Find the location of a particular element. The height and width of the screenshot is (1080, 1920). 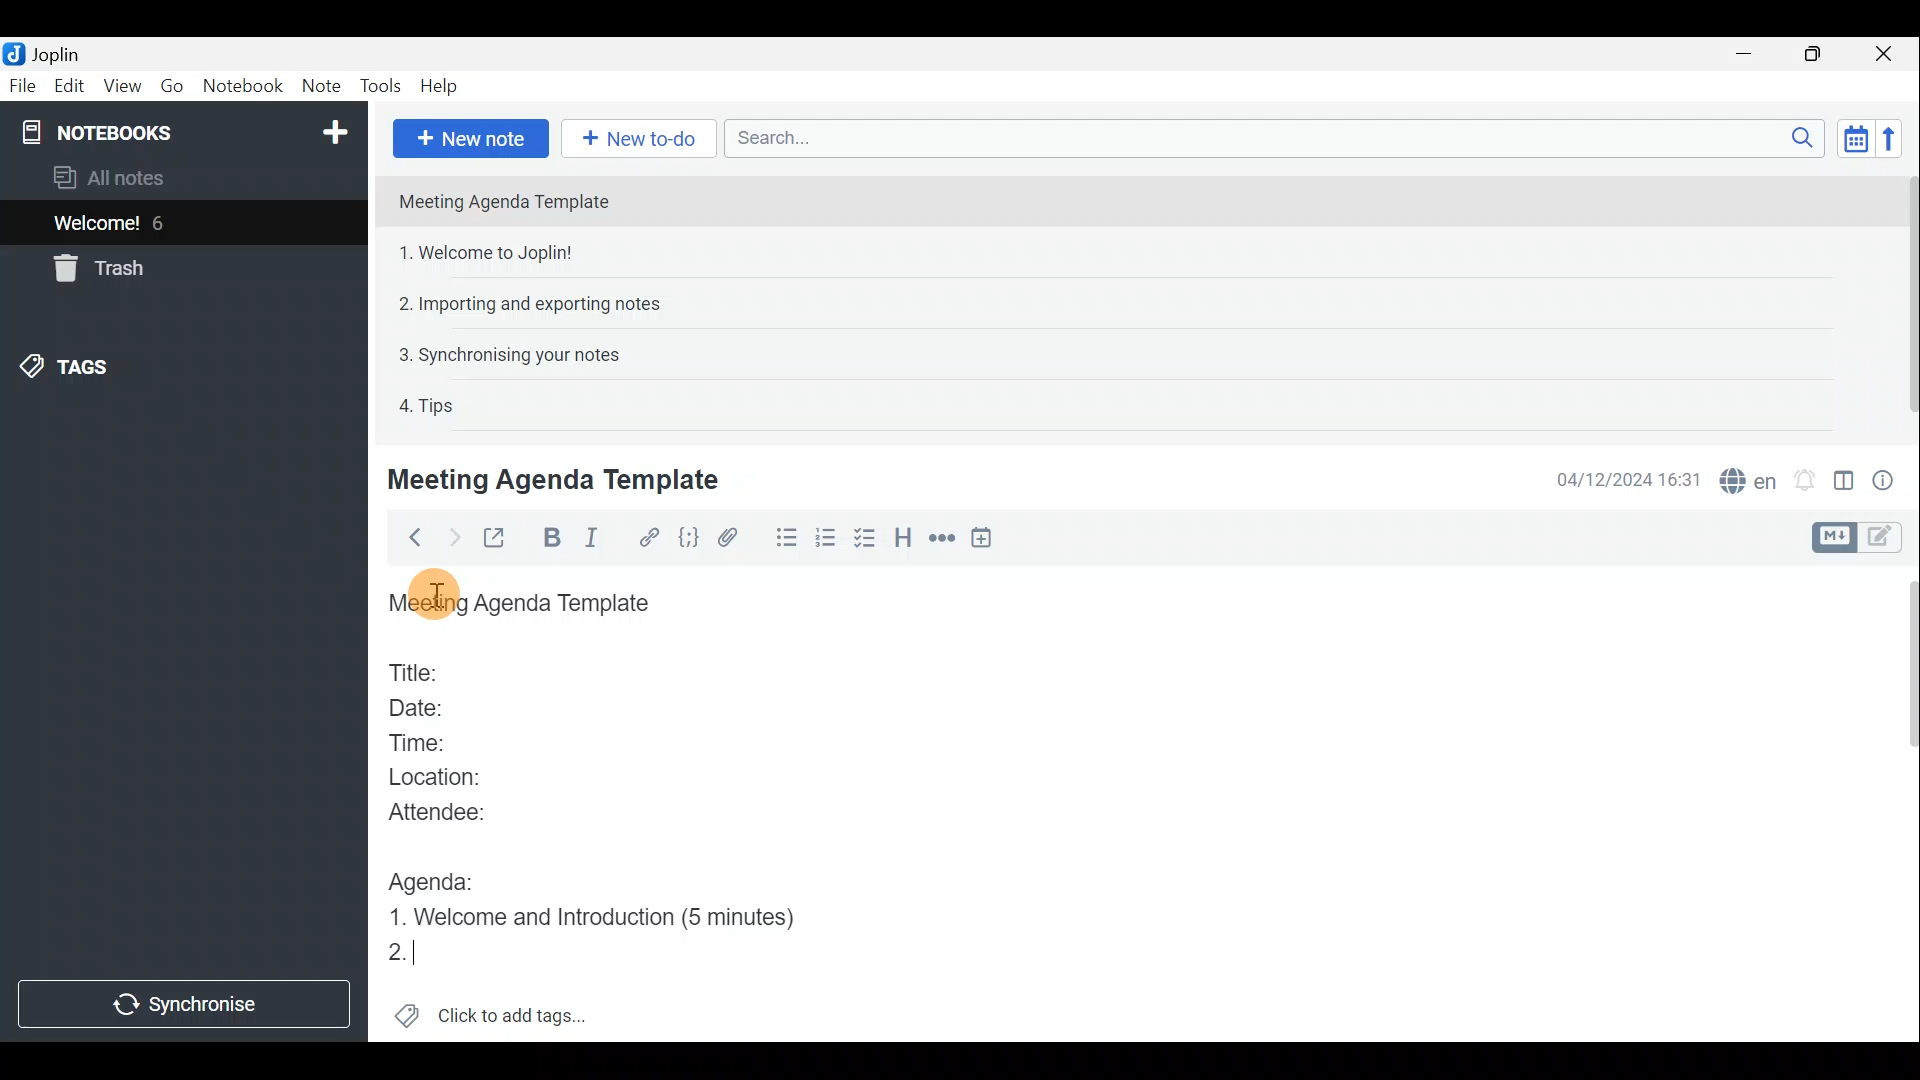

Set alarm is located at coordinates (1807, 480).